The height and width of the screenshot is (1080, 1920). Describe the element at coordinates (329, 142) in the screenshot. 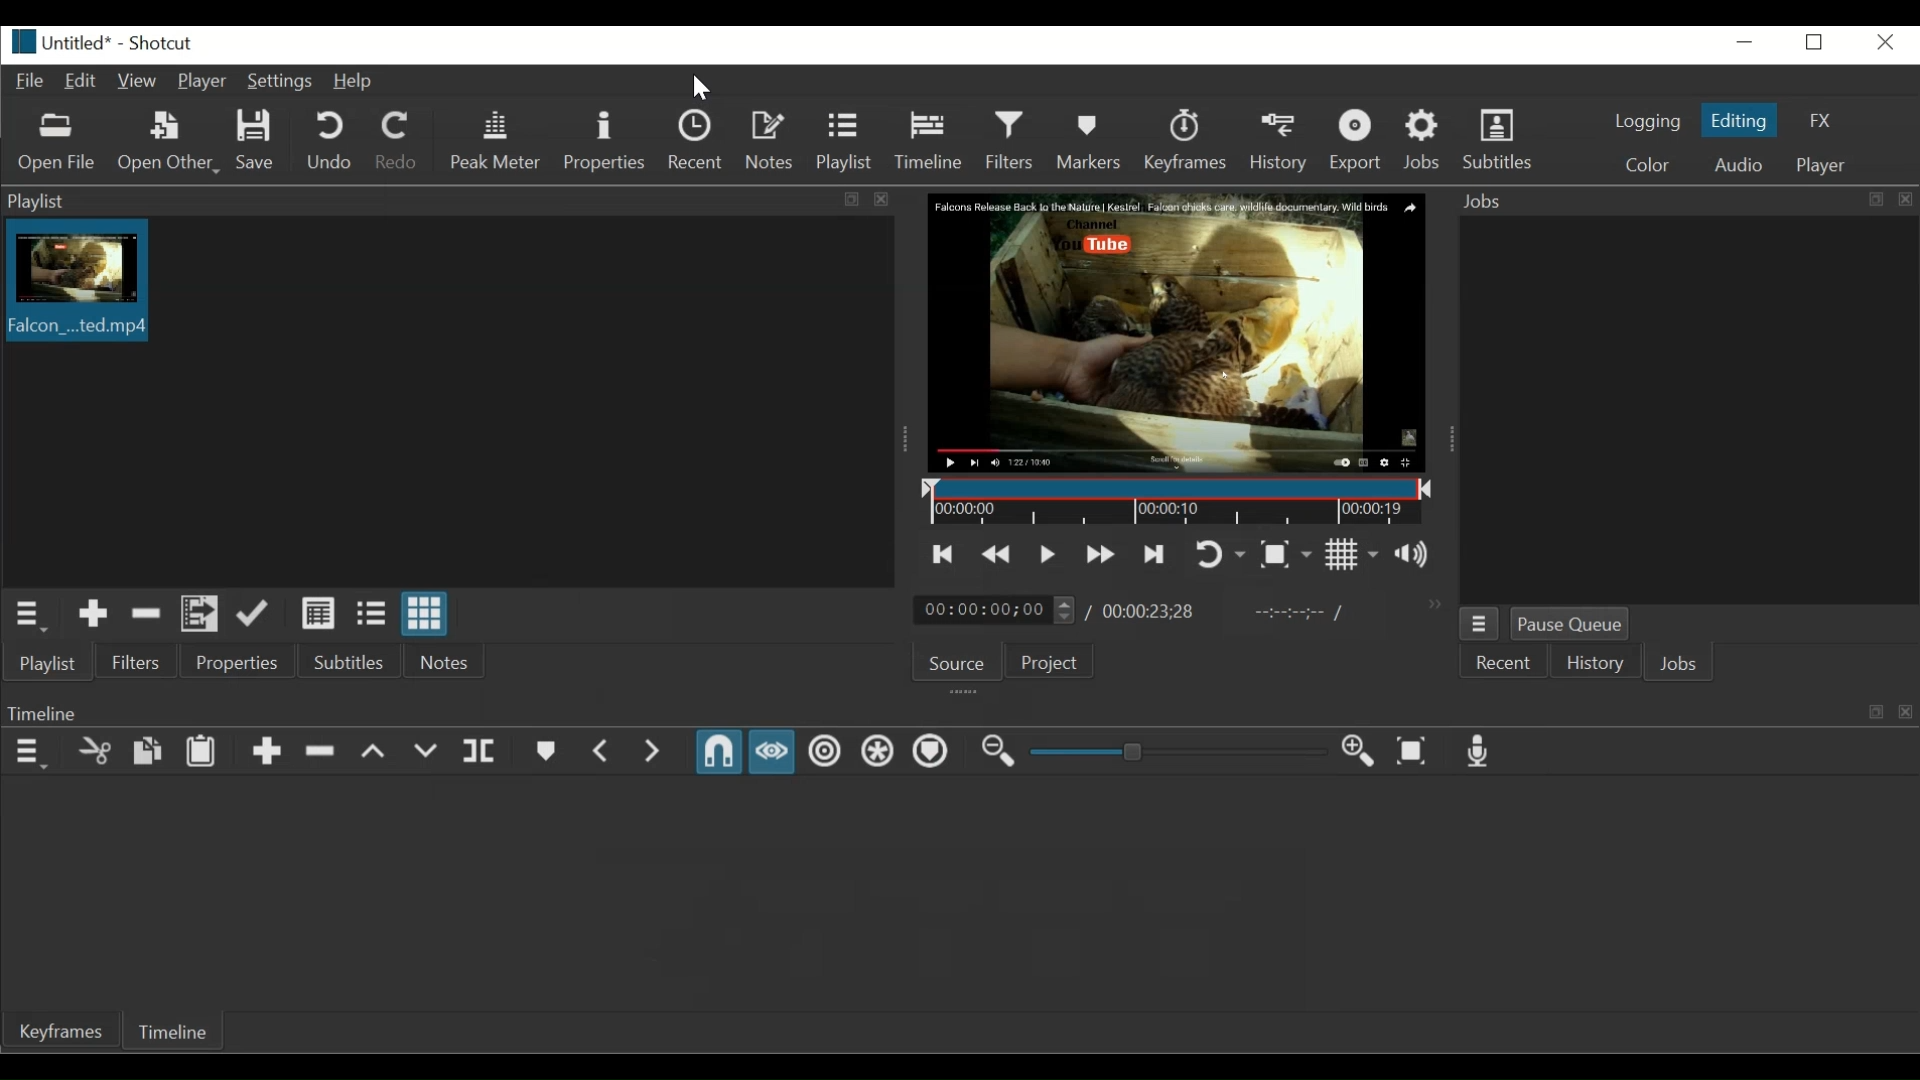

I see `Undo` at that location.